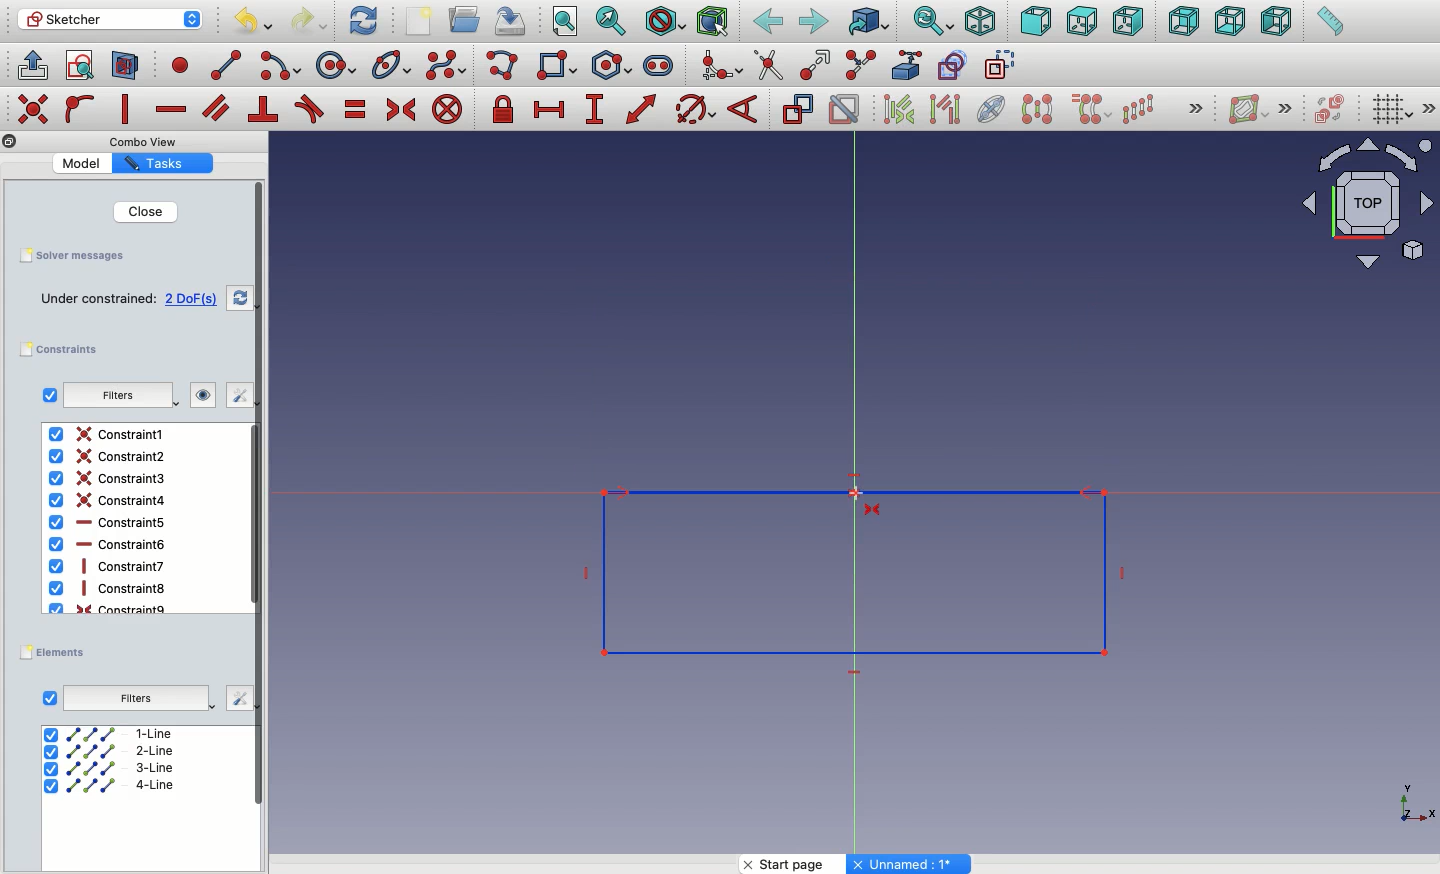 This screenshot has width=1440, height=874. I want to click on Tasks, so click(159, 164).